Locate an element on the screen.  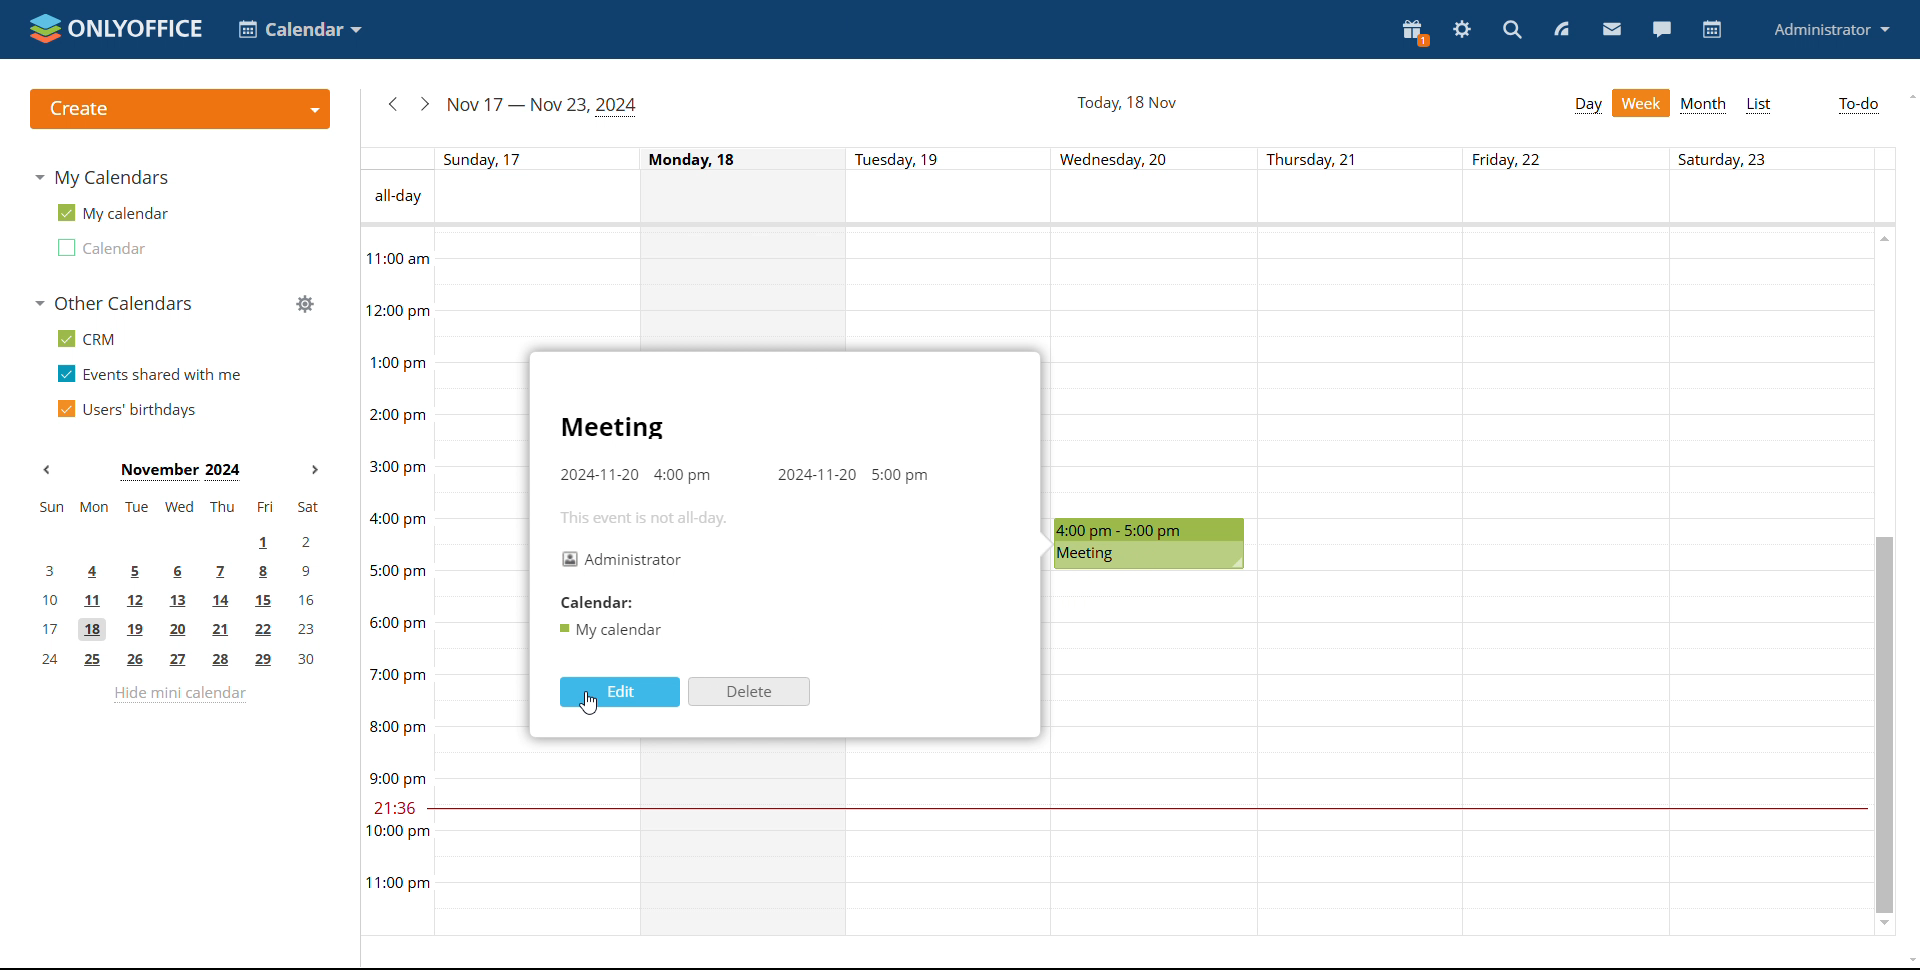
day view is located at coordinates (1587, 106).